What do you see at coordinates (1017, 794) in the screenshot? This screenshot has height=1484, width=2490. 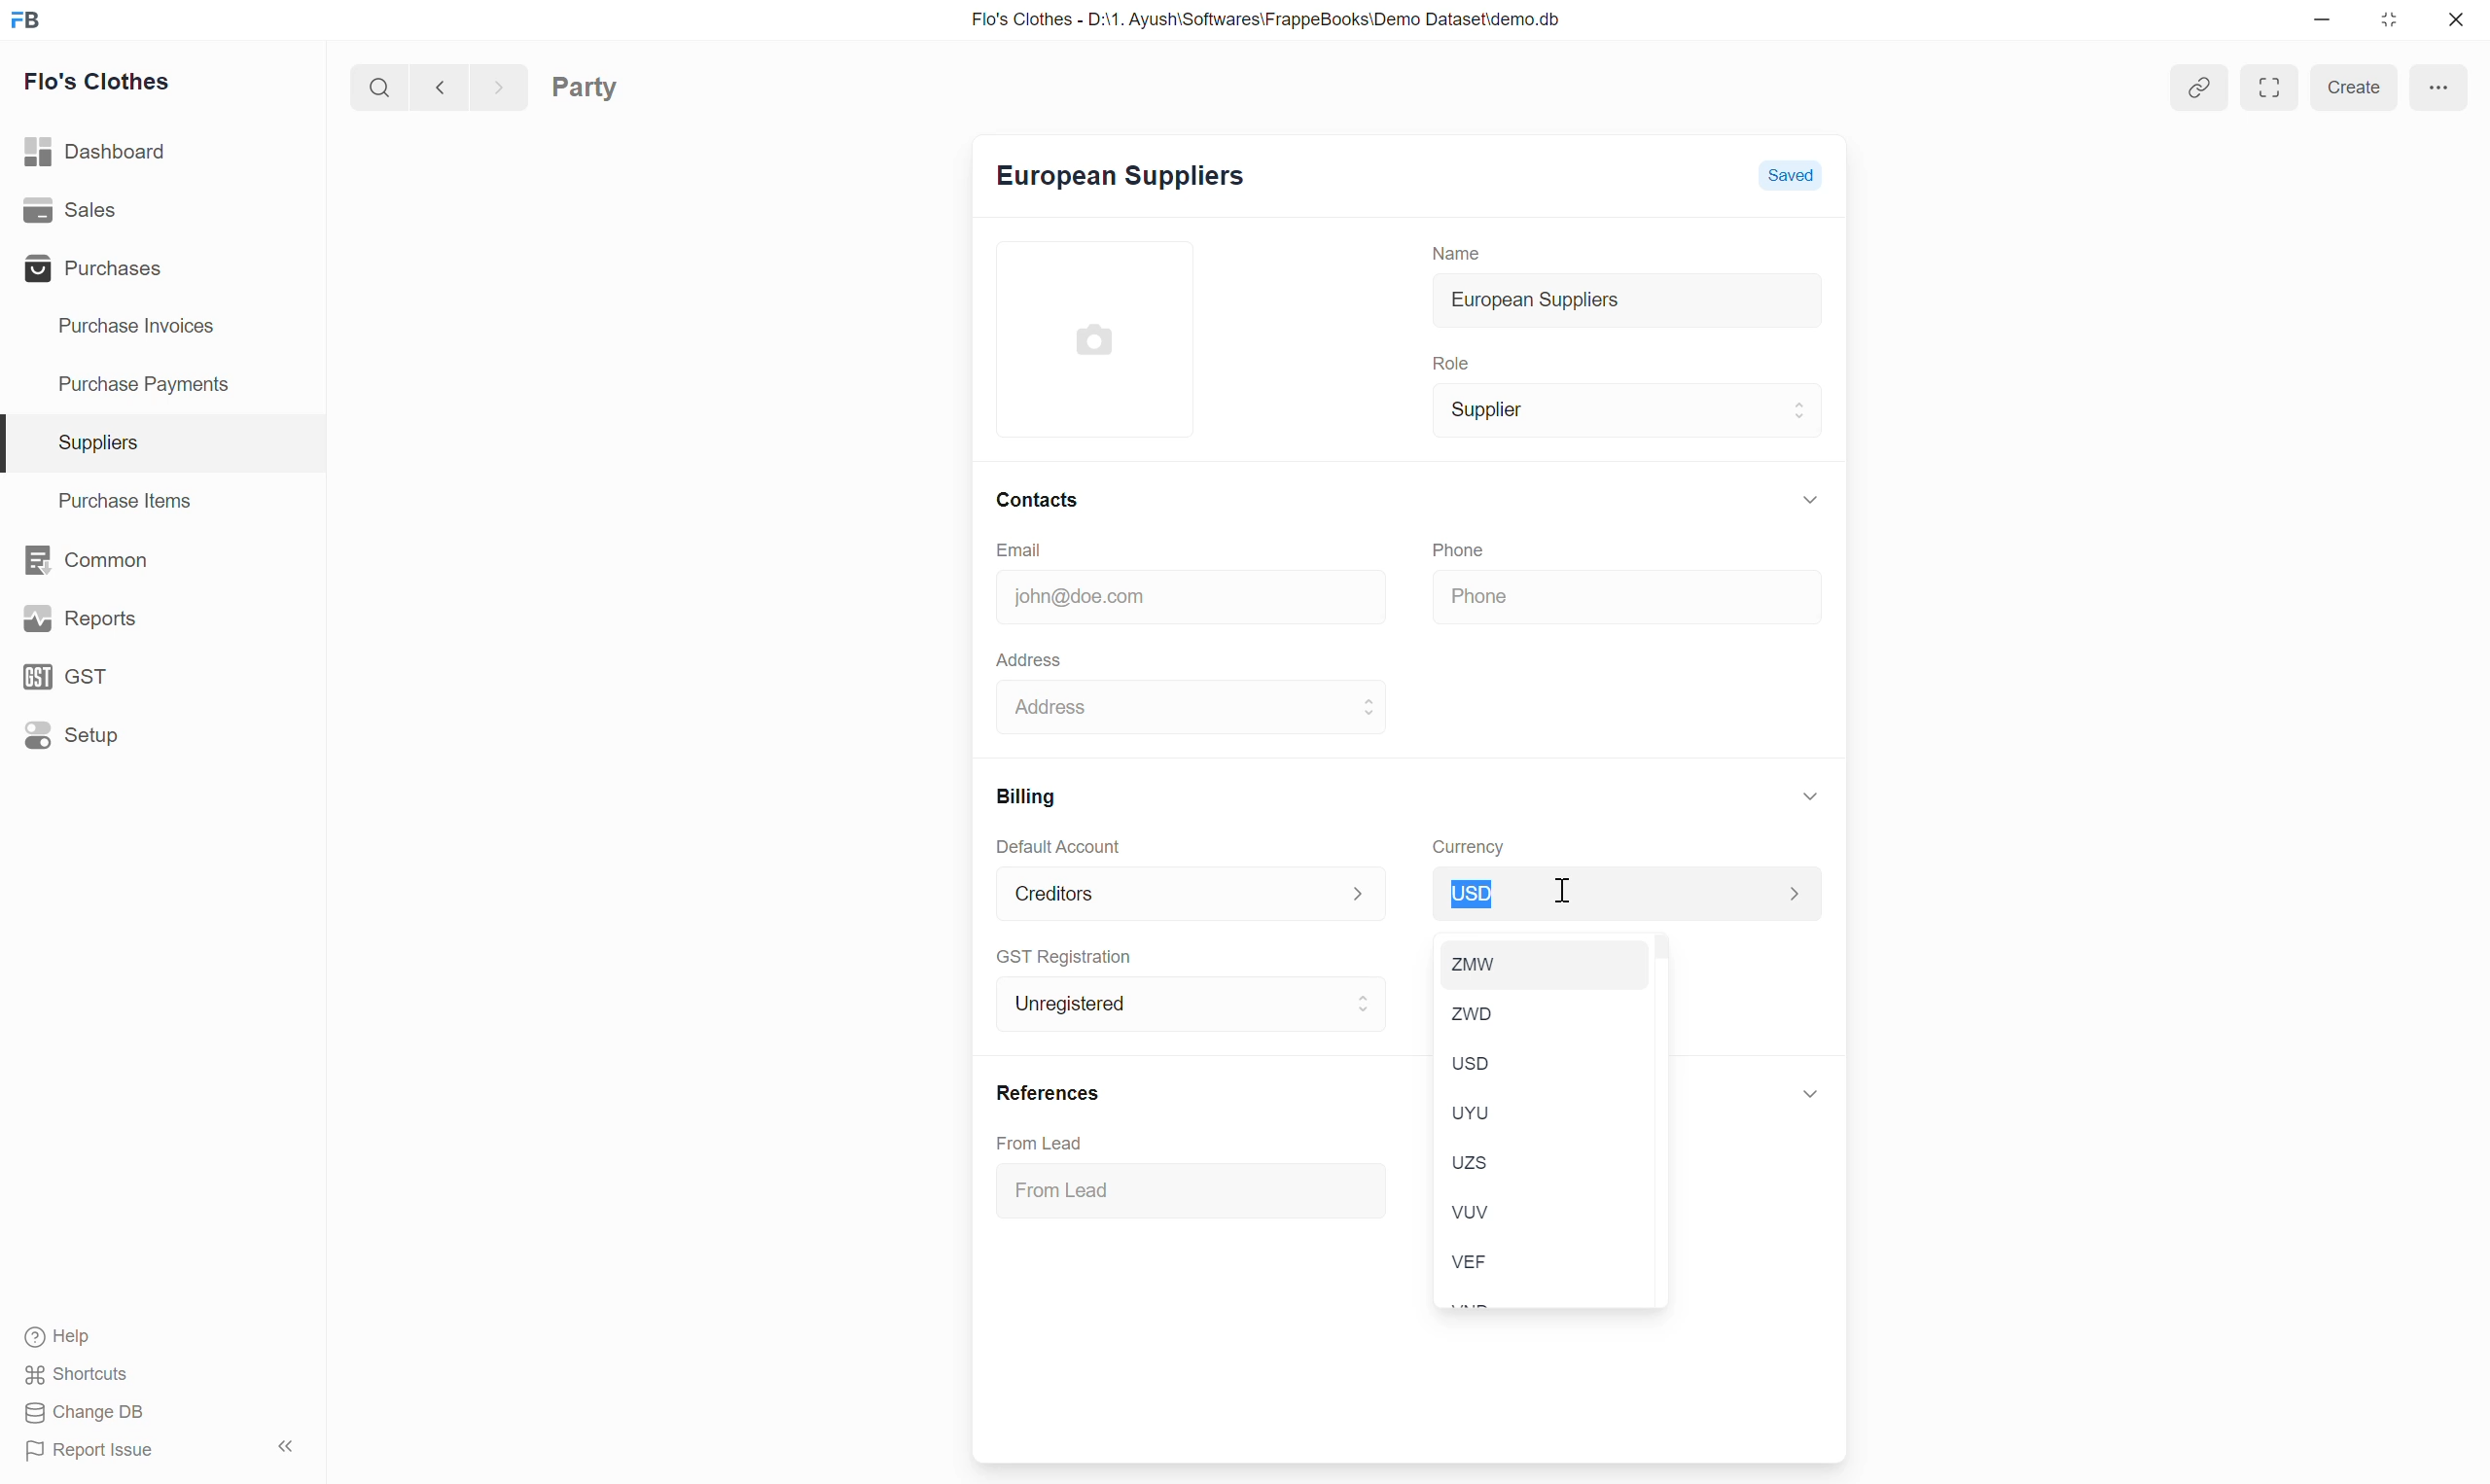 I see `Billing` at bounding box center [1017, 794].